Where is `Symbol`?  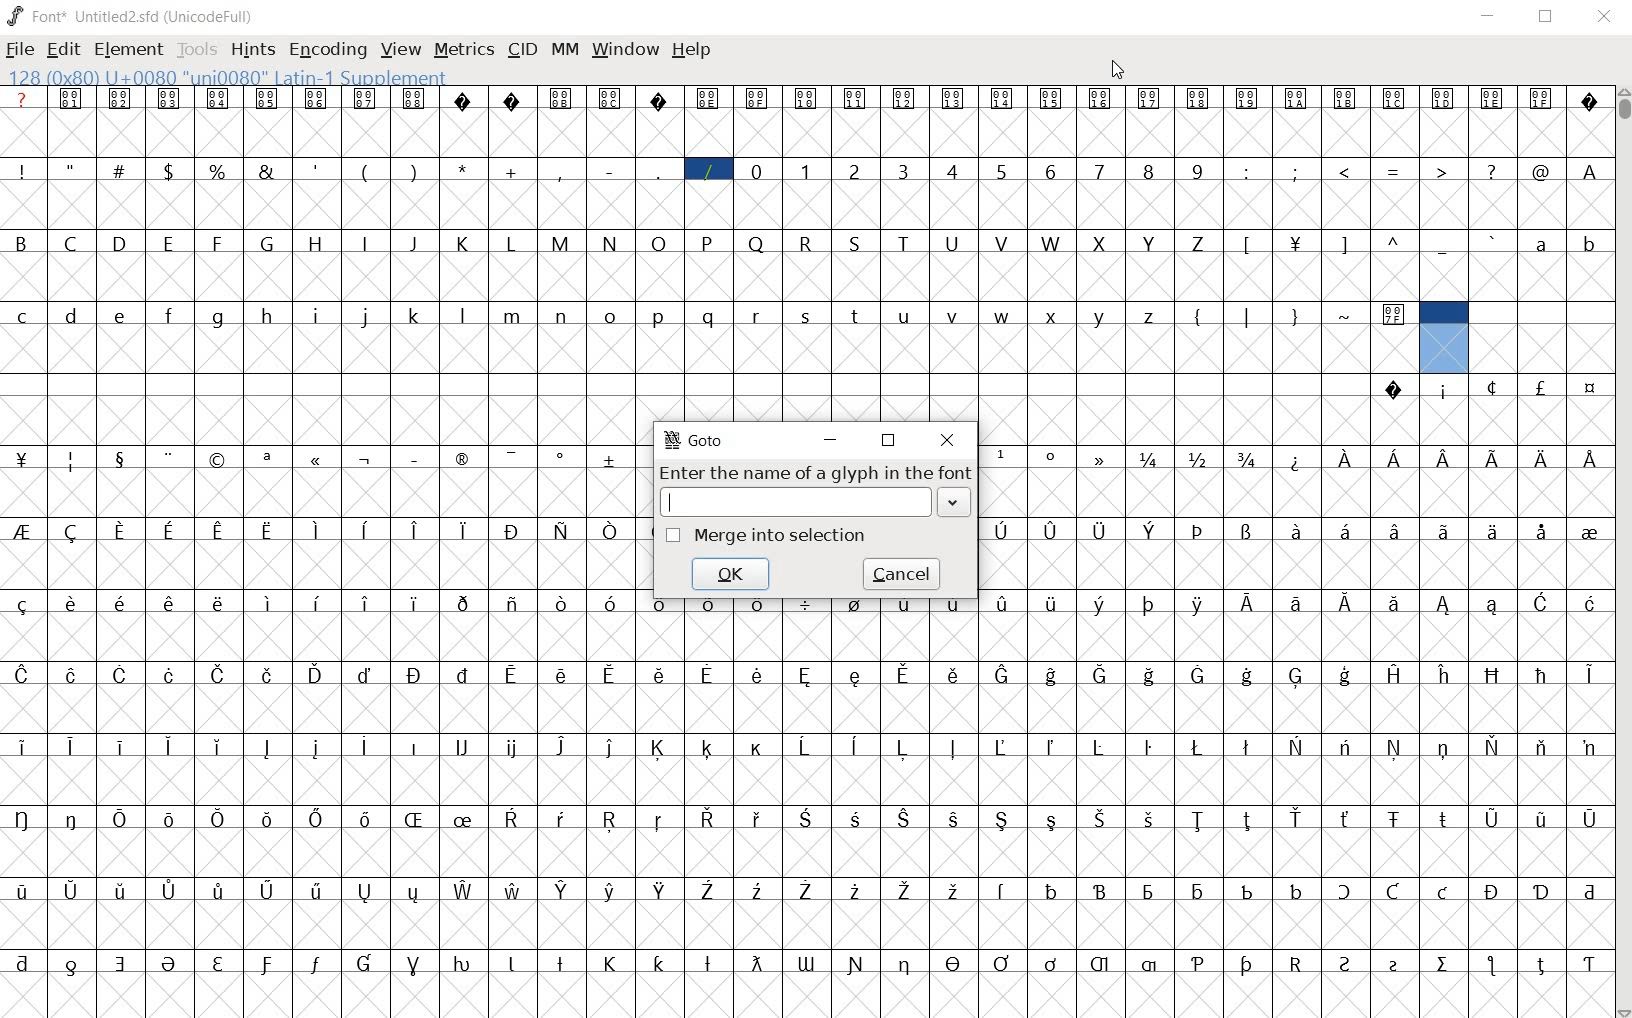
Symbol is located at coordinates (414, 961).